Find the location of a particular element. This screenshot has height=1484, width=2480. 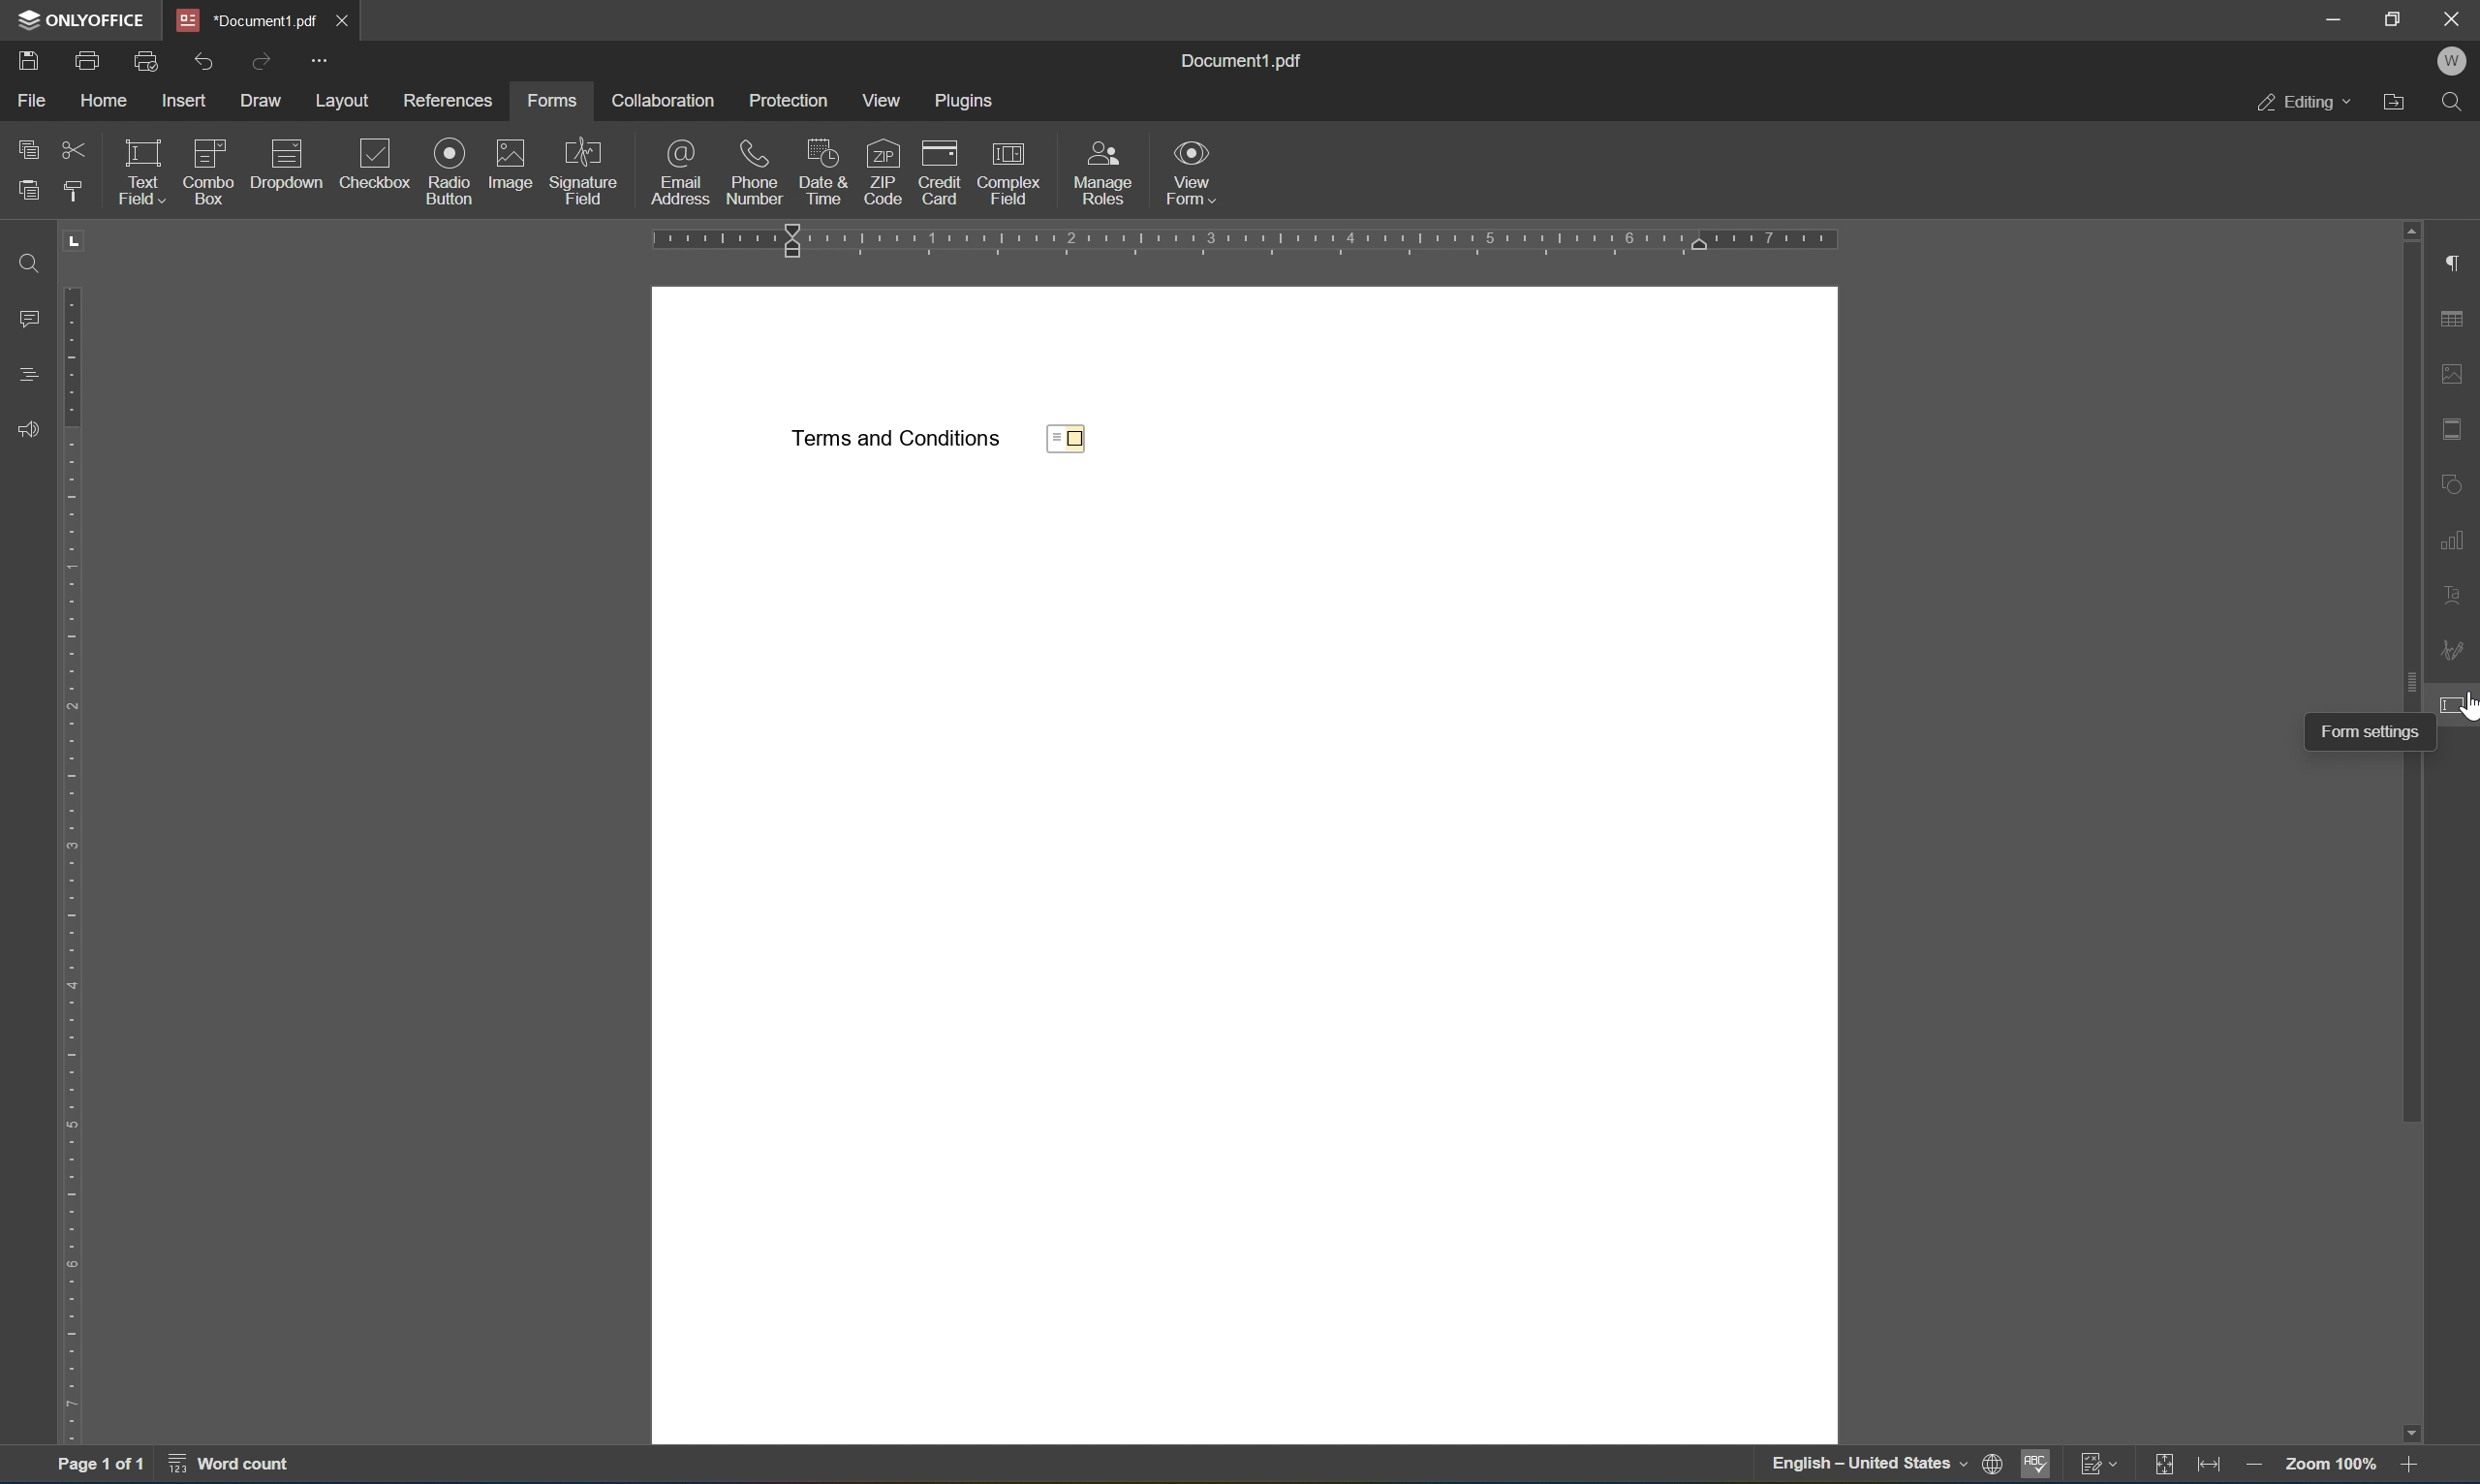

ONLYOFFICE is located at coordinates (74, 18).